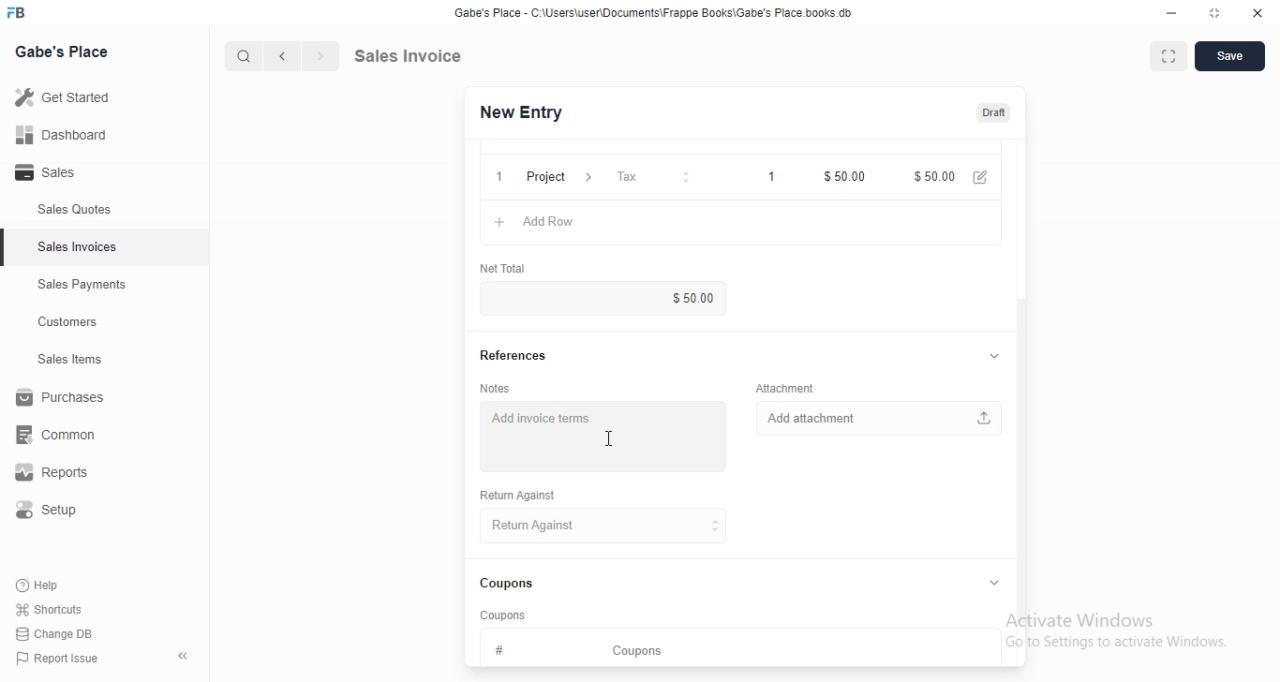  I want to click on Getstared, so click(68, 99).